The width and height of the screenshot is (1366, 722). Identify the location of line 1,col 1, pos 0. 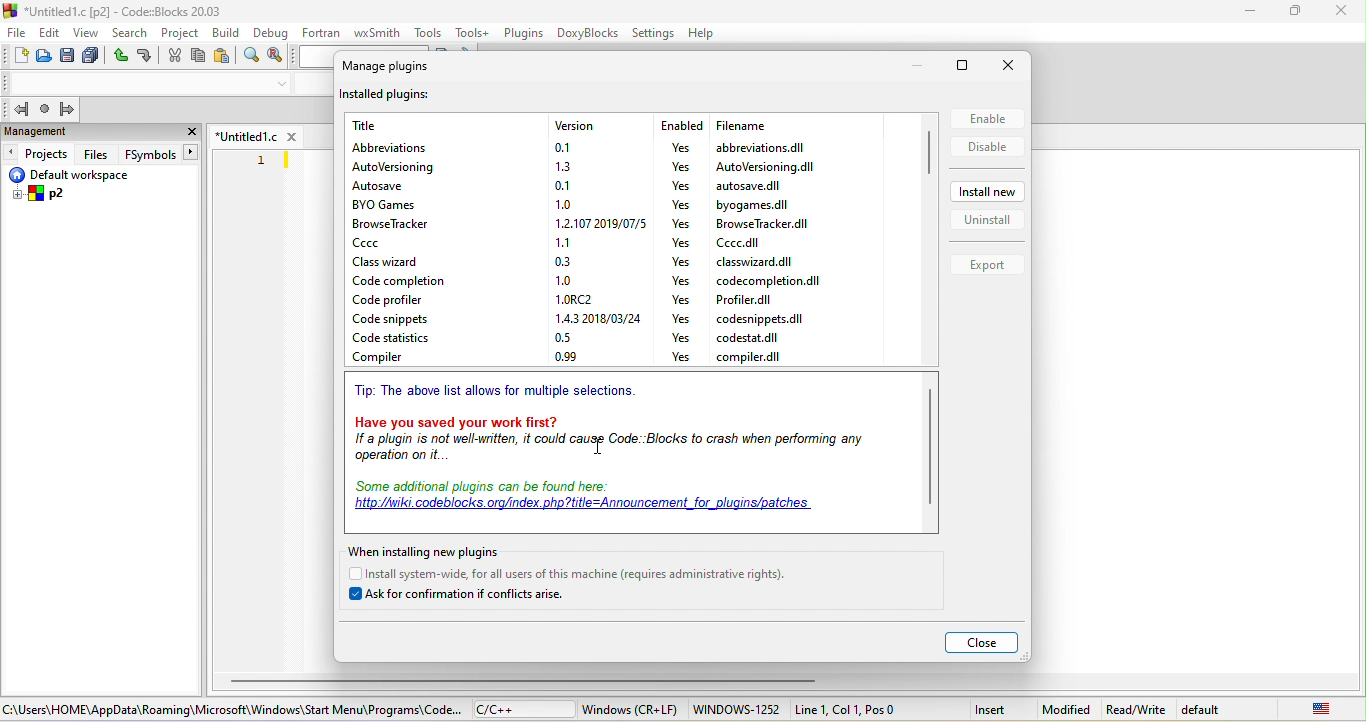
(846, 711).